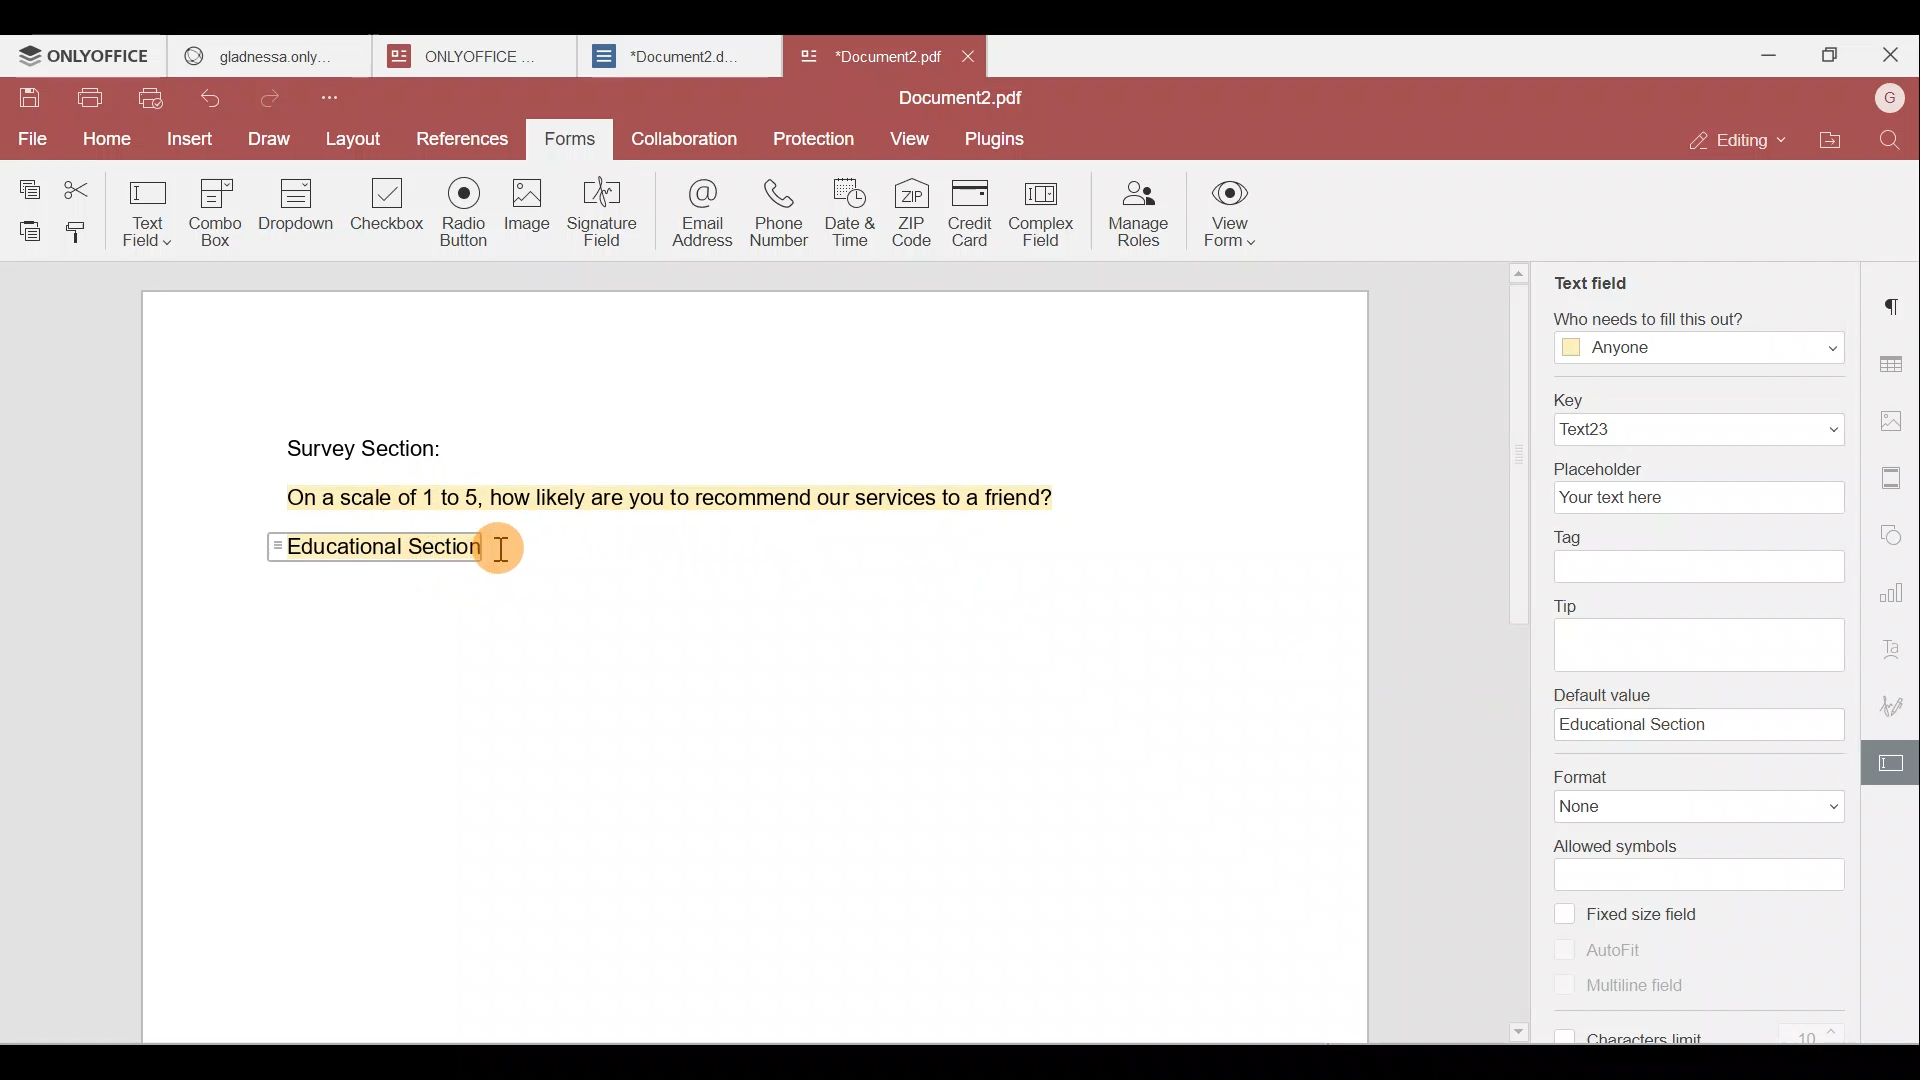 The height and width of the screenshot is (1080, 1920). I want to click on Text Art settings, so click(1895, 644).